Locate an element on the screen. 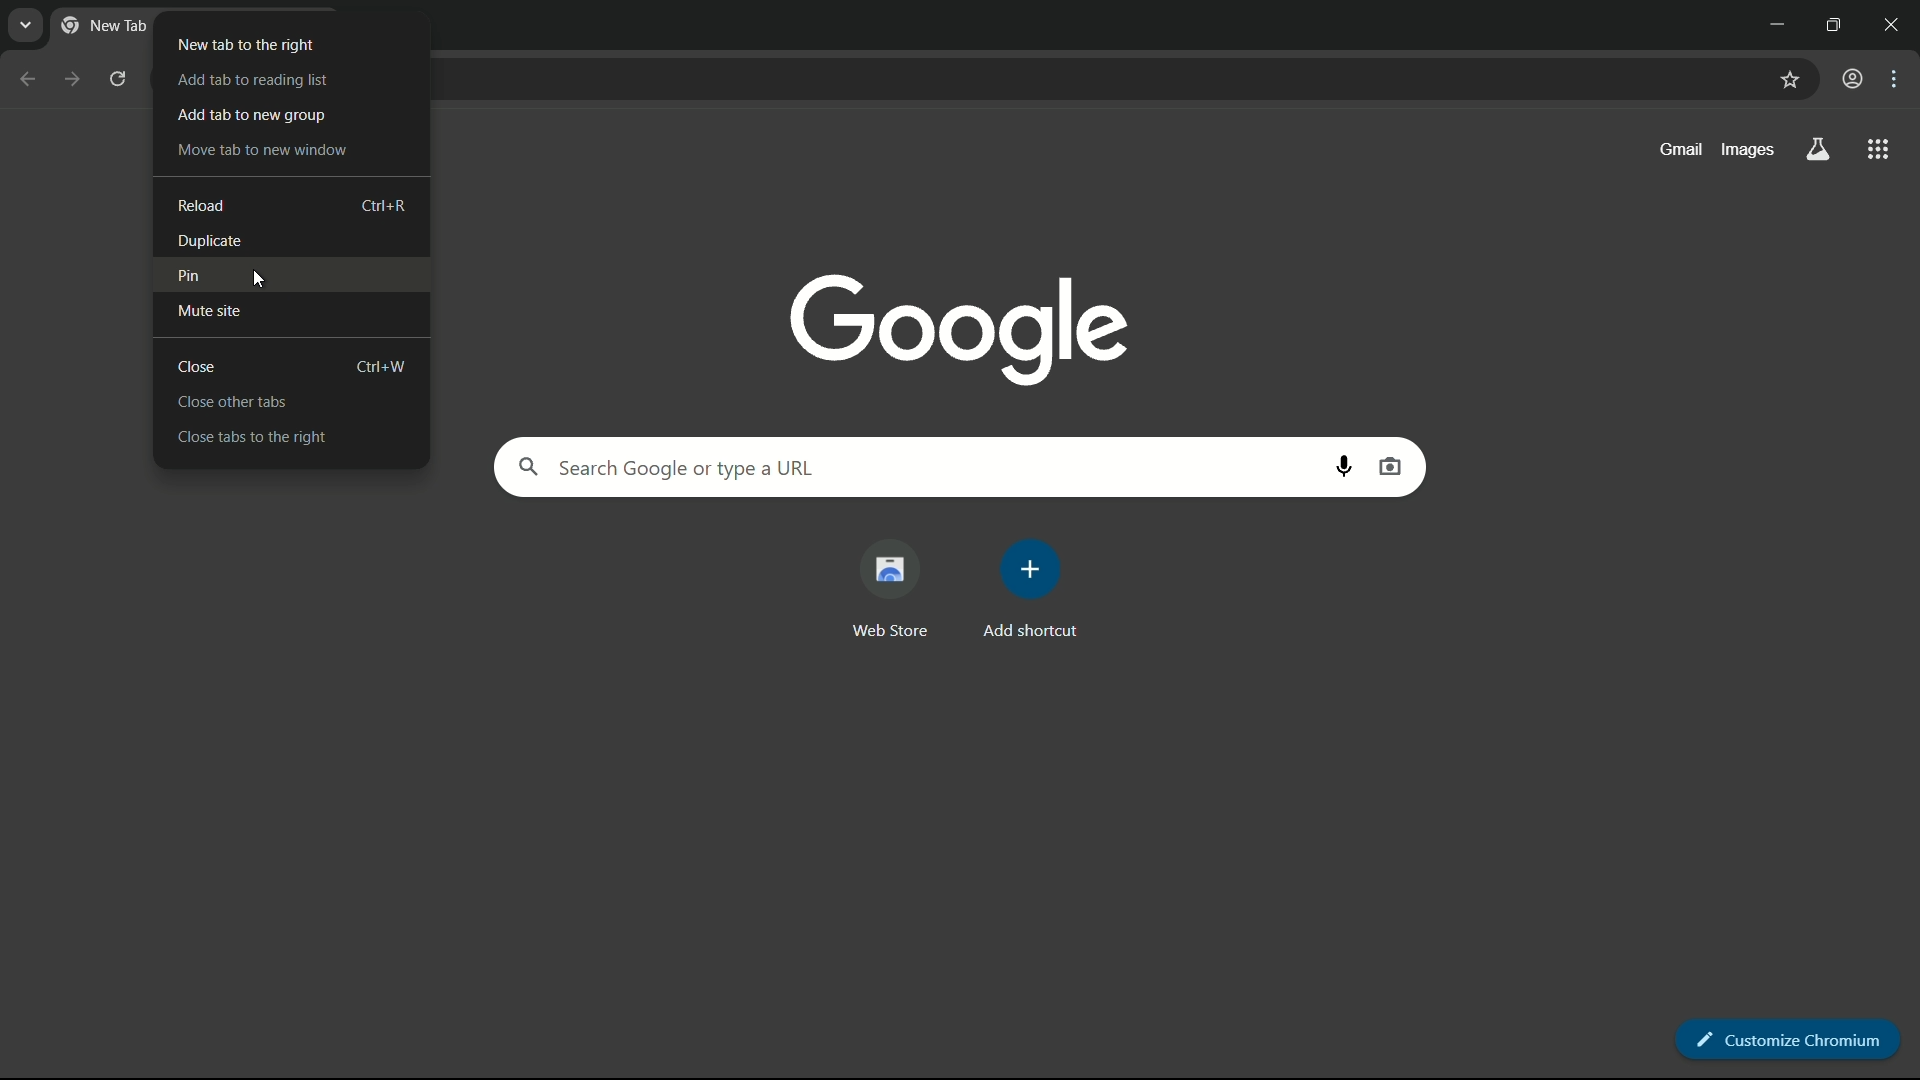  gmail is located at coordinates (1682, 149).